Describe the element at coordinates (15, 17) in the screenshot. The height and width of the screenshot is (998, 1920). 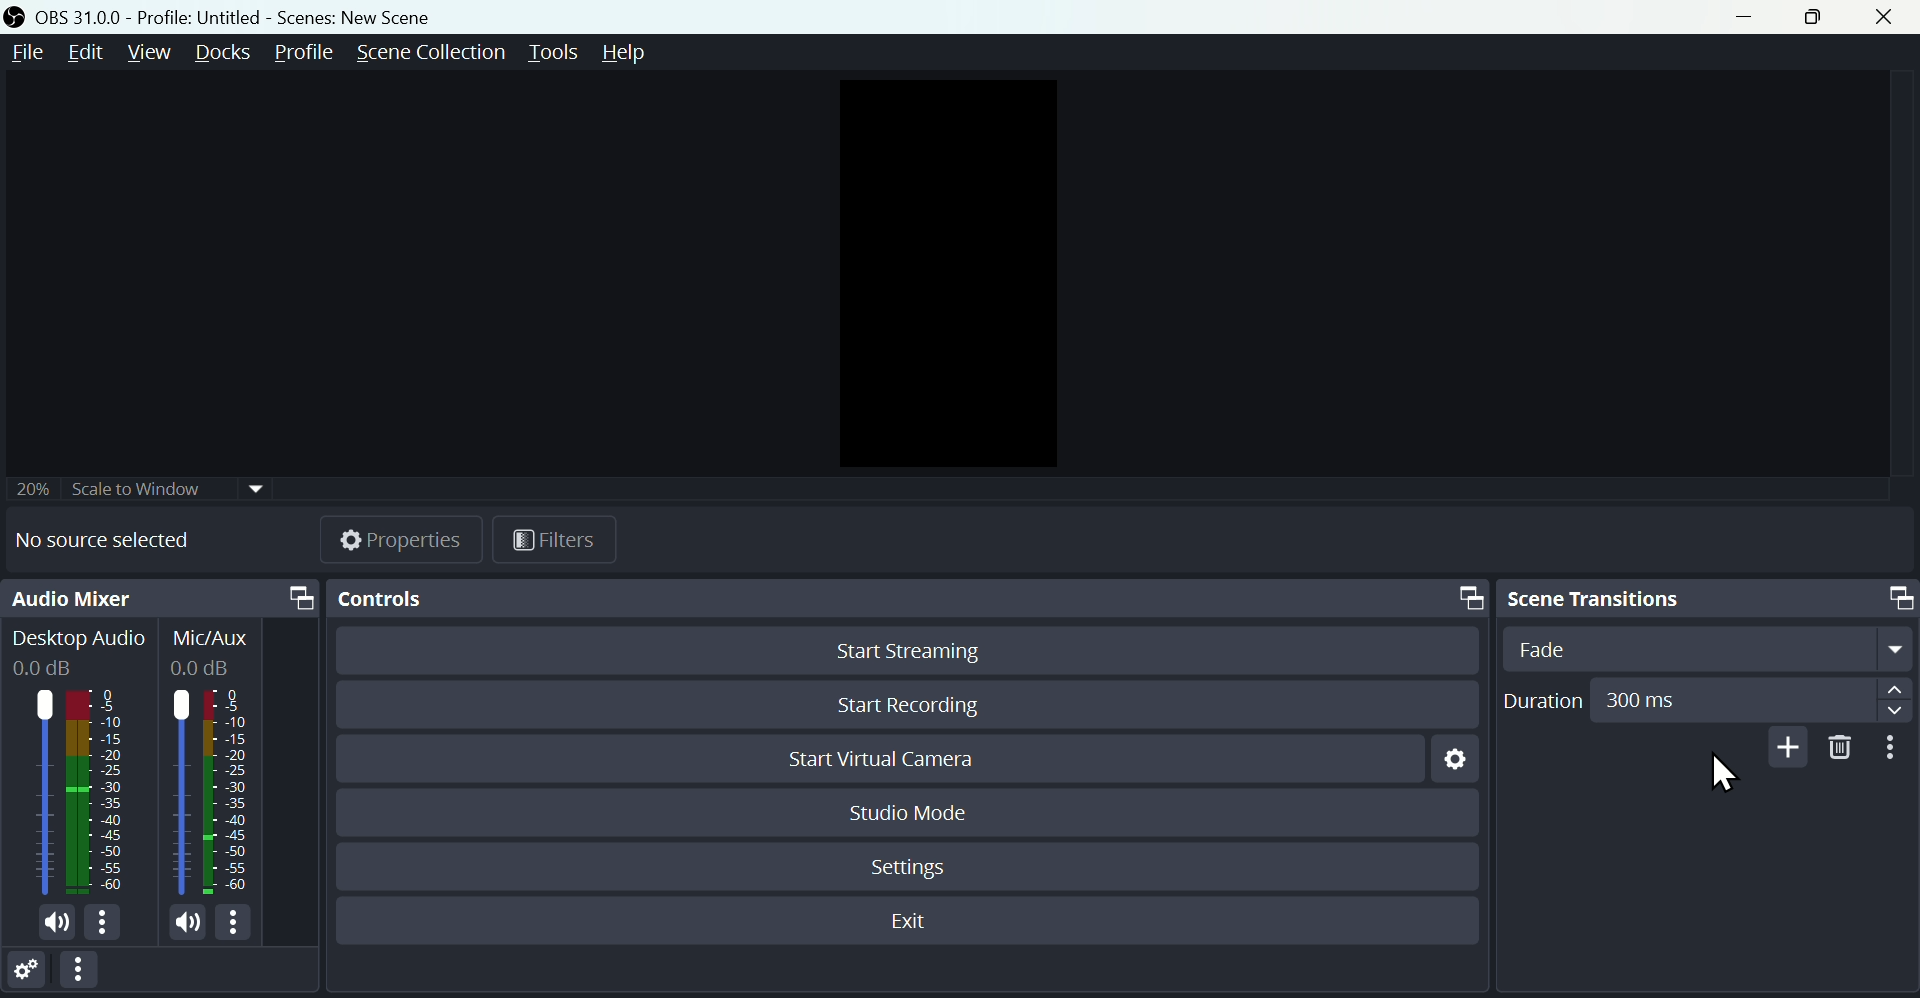
I see `OBS Studio Desktop icon` at that location.